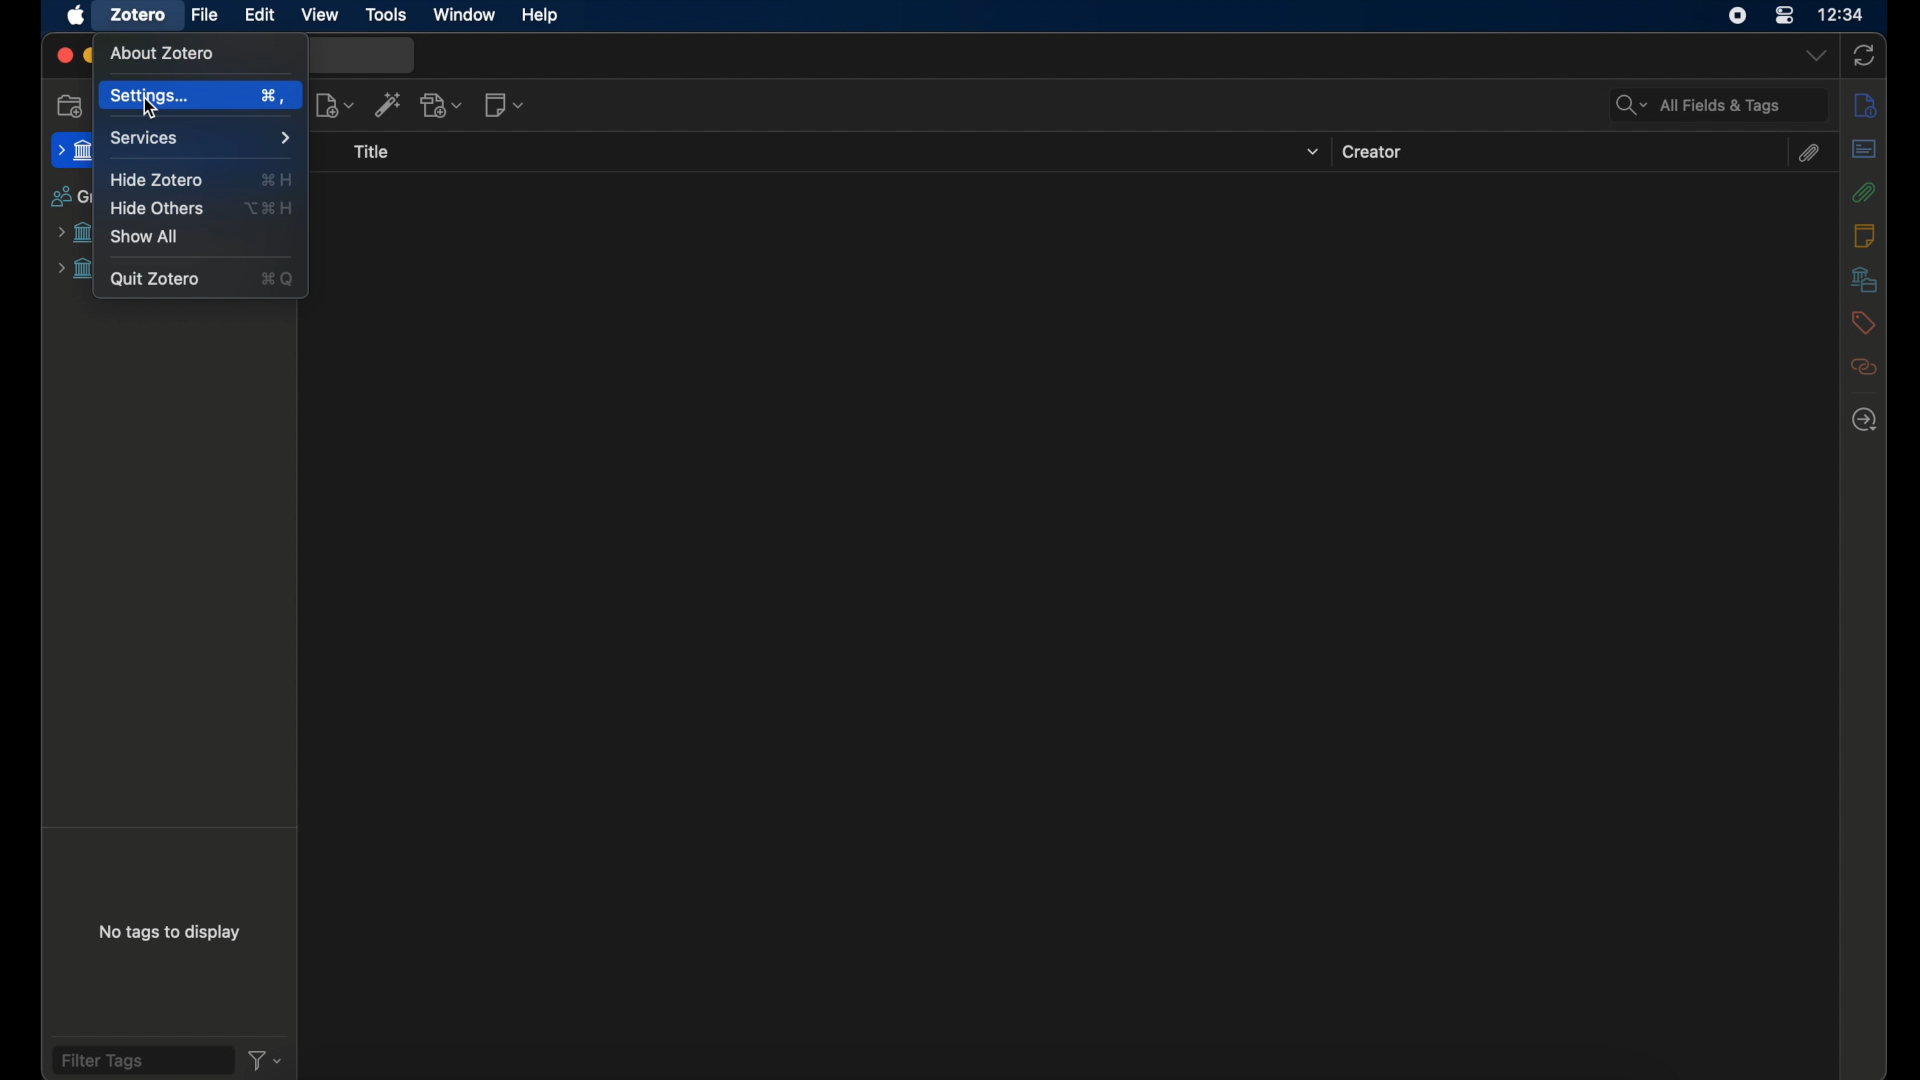  I want to click on group libraries, so click(68, 199).